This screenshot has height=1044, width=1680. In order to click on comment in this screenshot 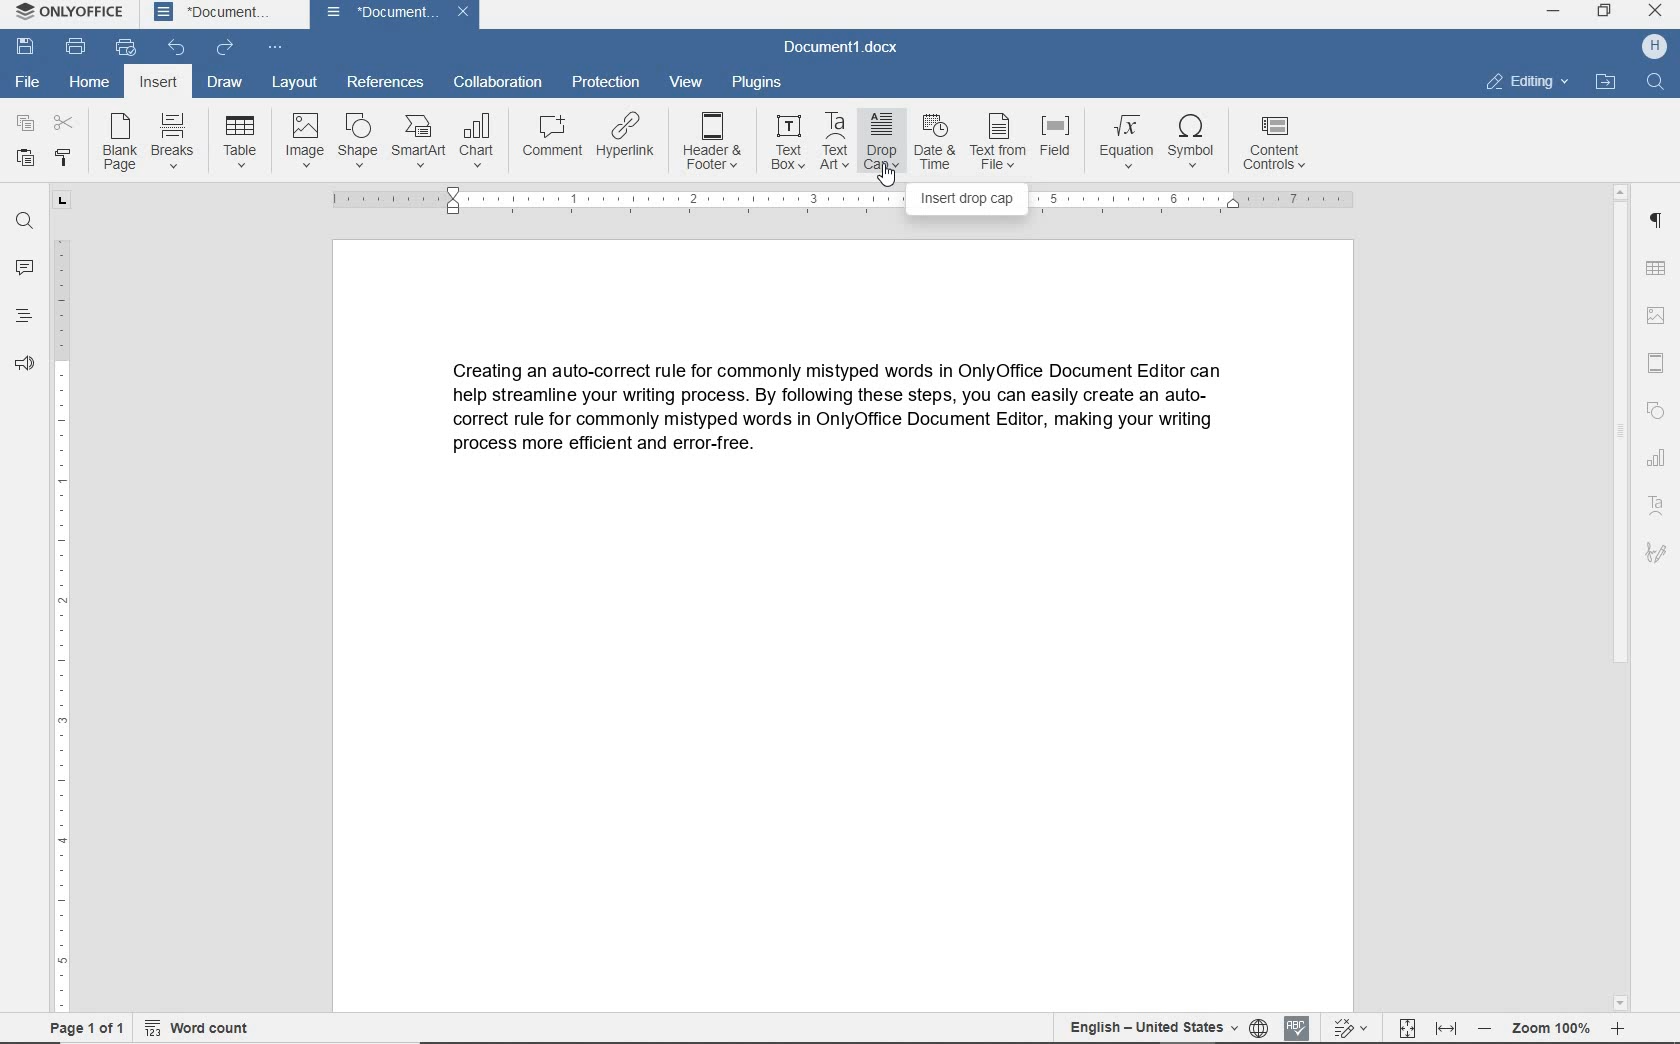, I will do `click(554, 139)`.